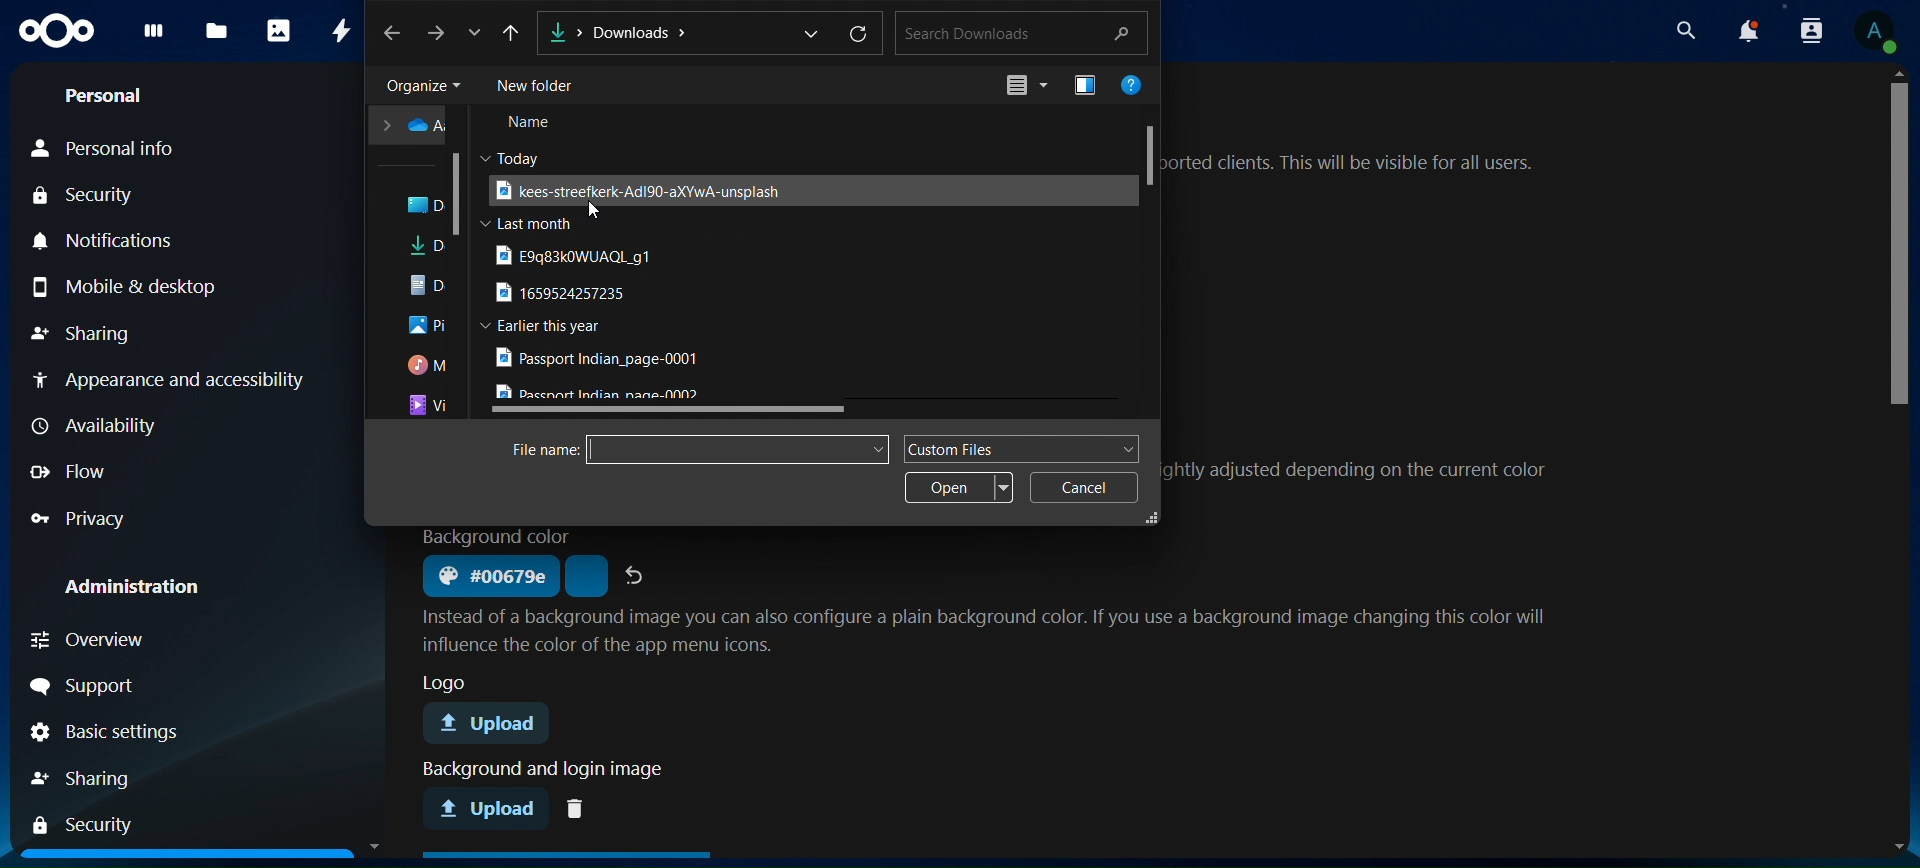 The width and height of the screenshot is (1920, 868). Describe the element at coordinates (962, 488) in the screenshot. I see `open` at that location.